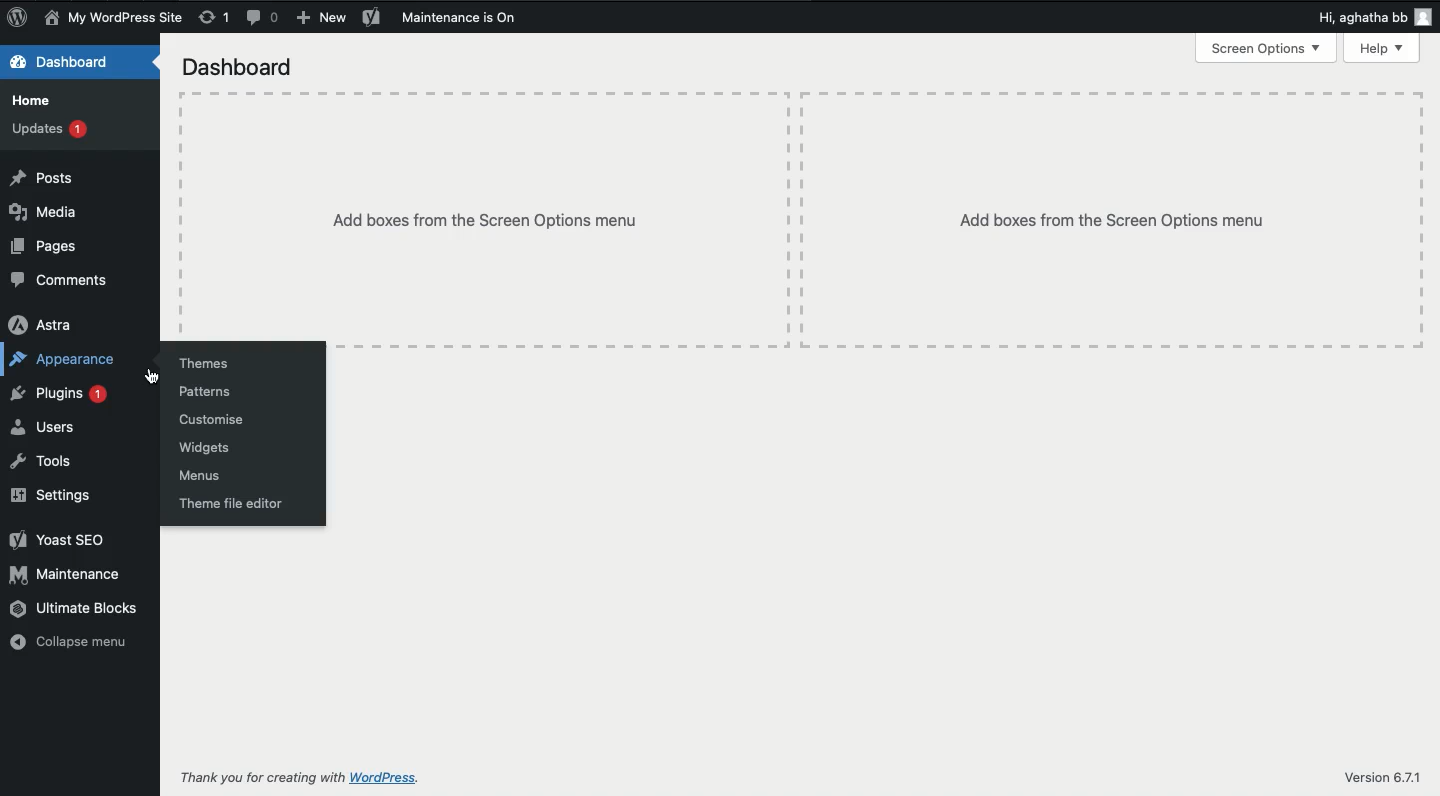  What do you see at coordinates (238, 66) in the screenshot?
I see `Dashboard` at bounding box center [238, 66].